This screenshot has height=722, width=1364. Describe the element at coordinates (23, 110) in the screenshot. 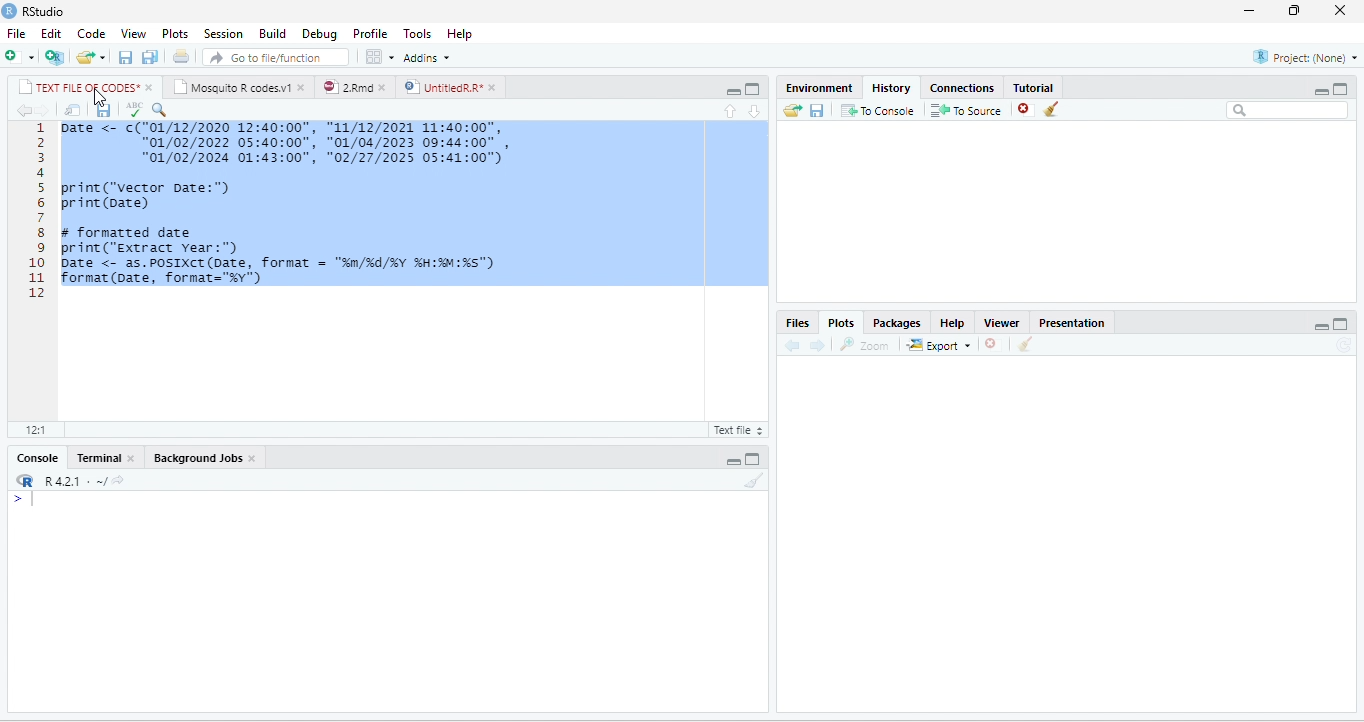

I see `back` at that location.